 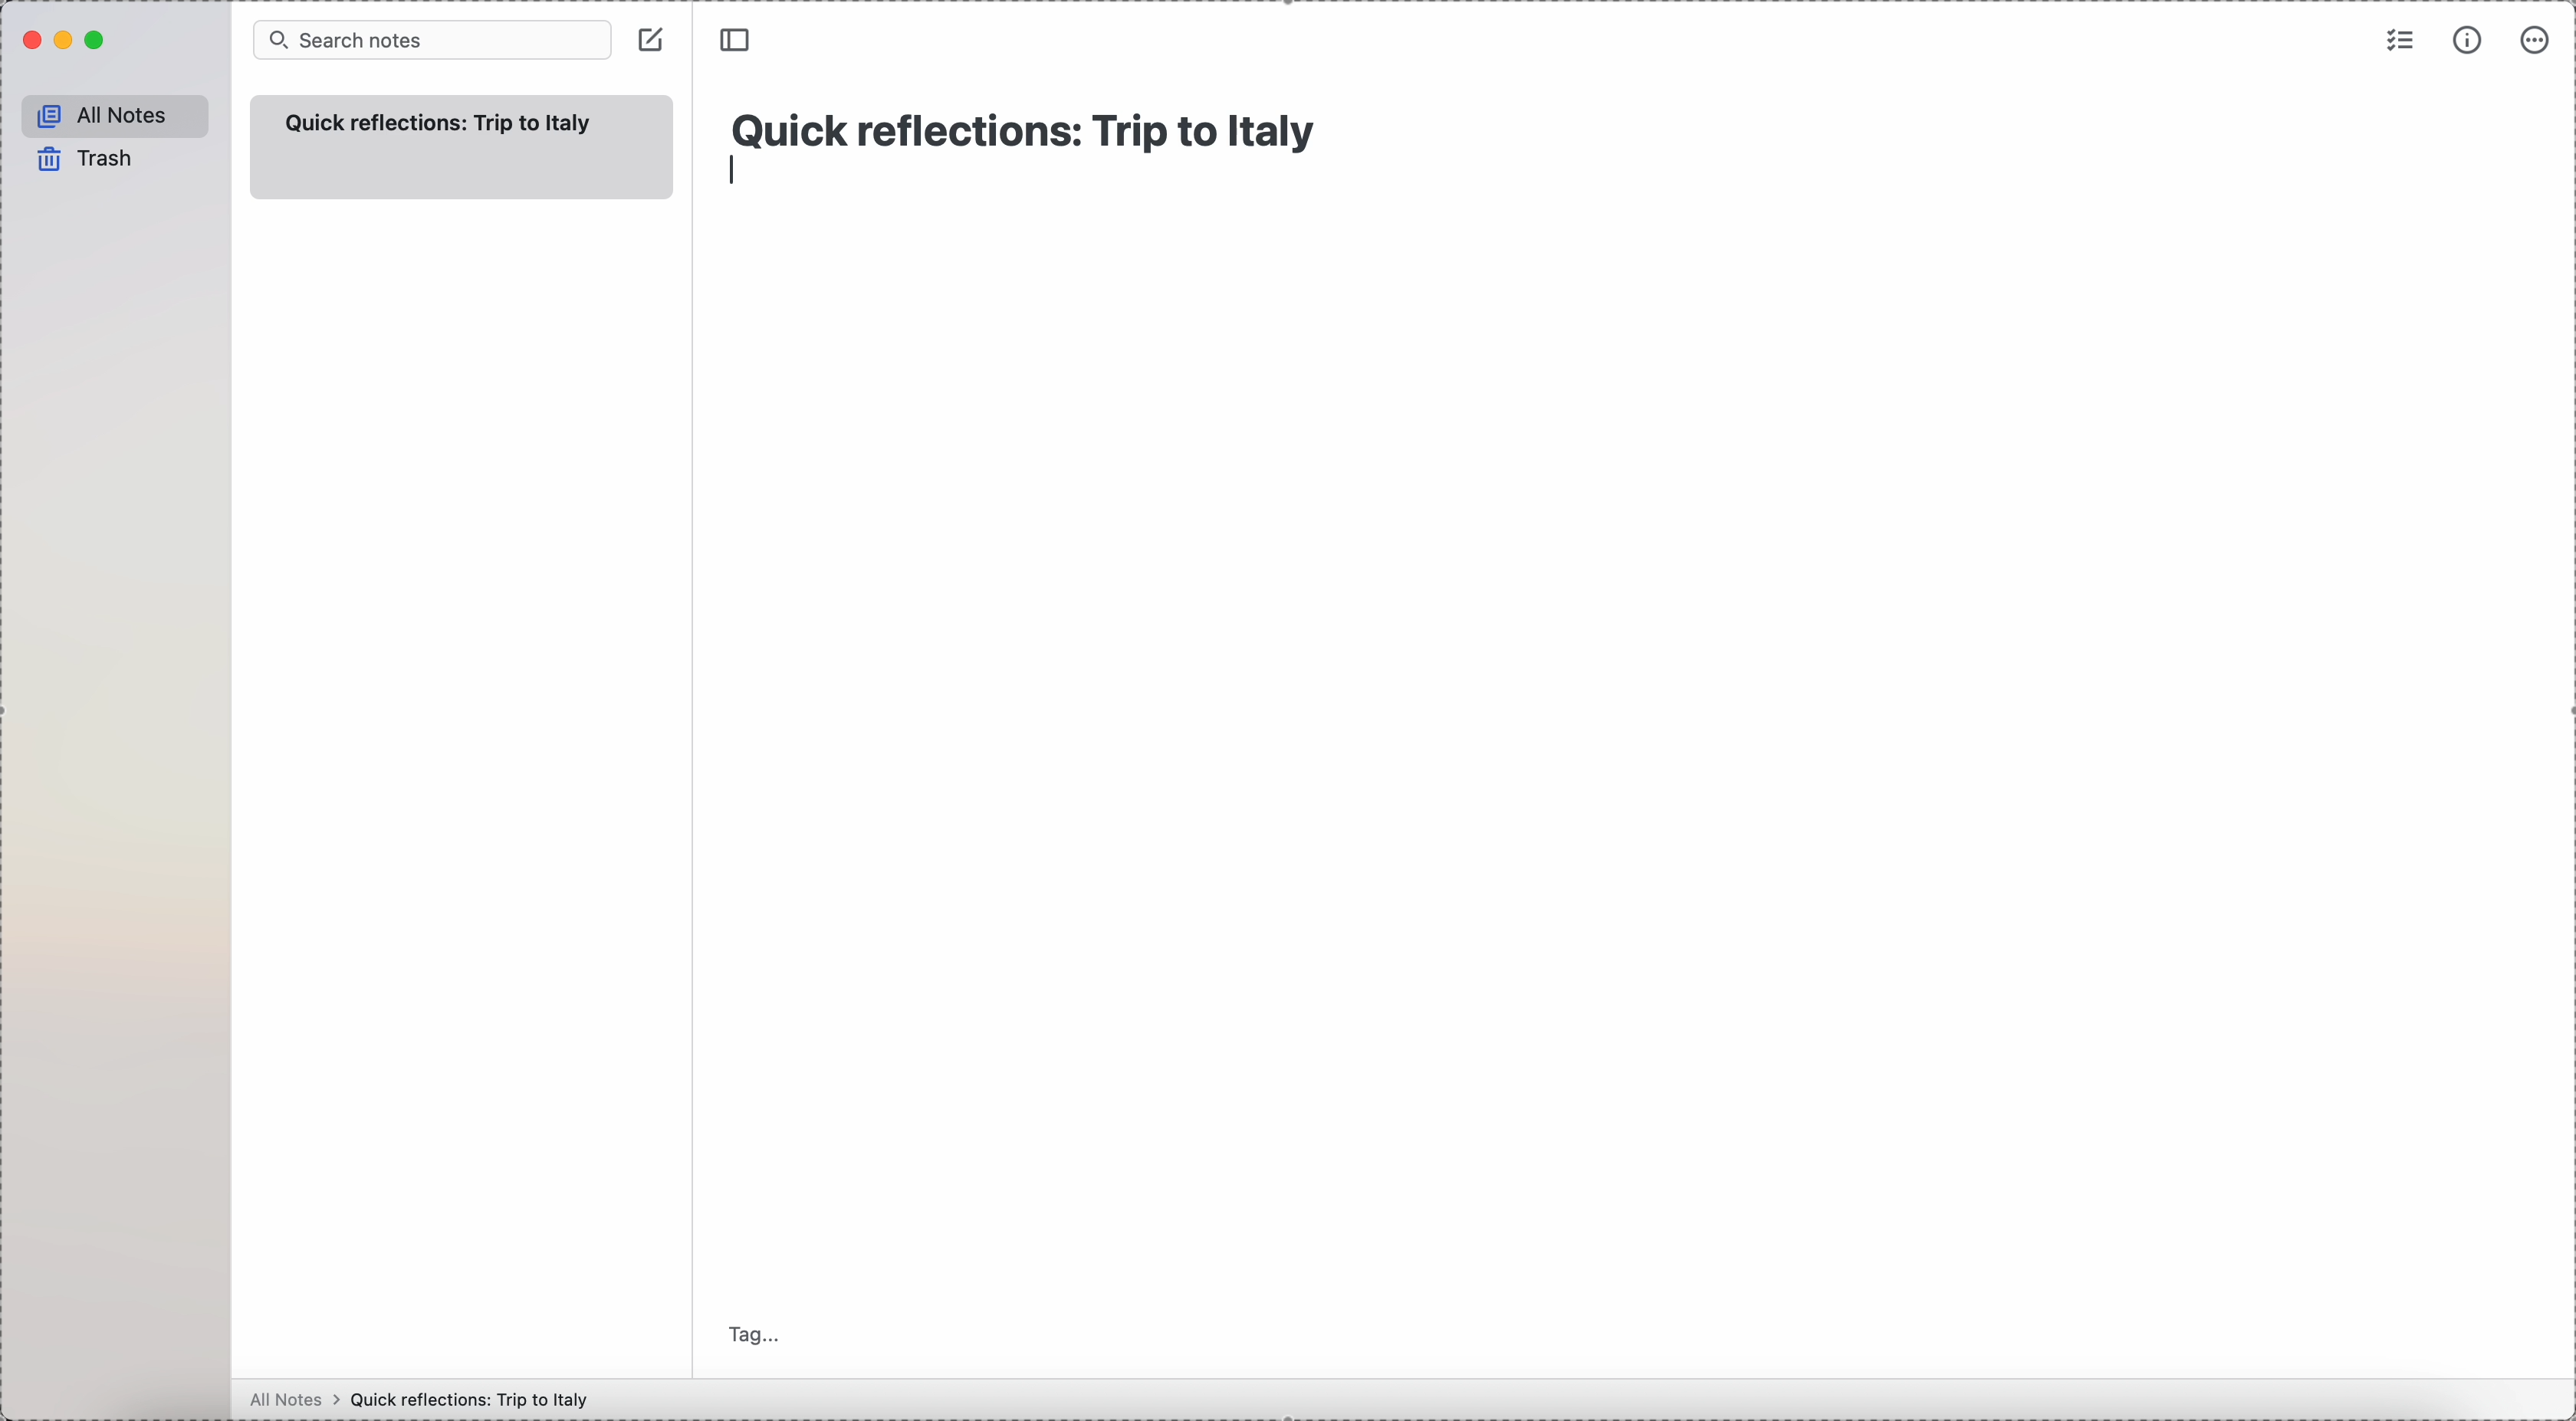 I want to click on metrics, so click(x=2470, y=39).